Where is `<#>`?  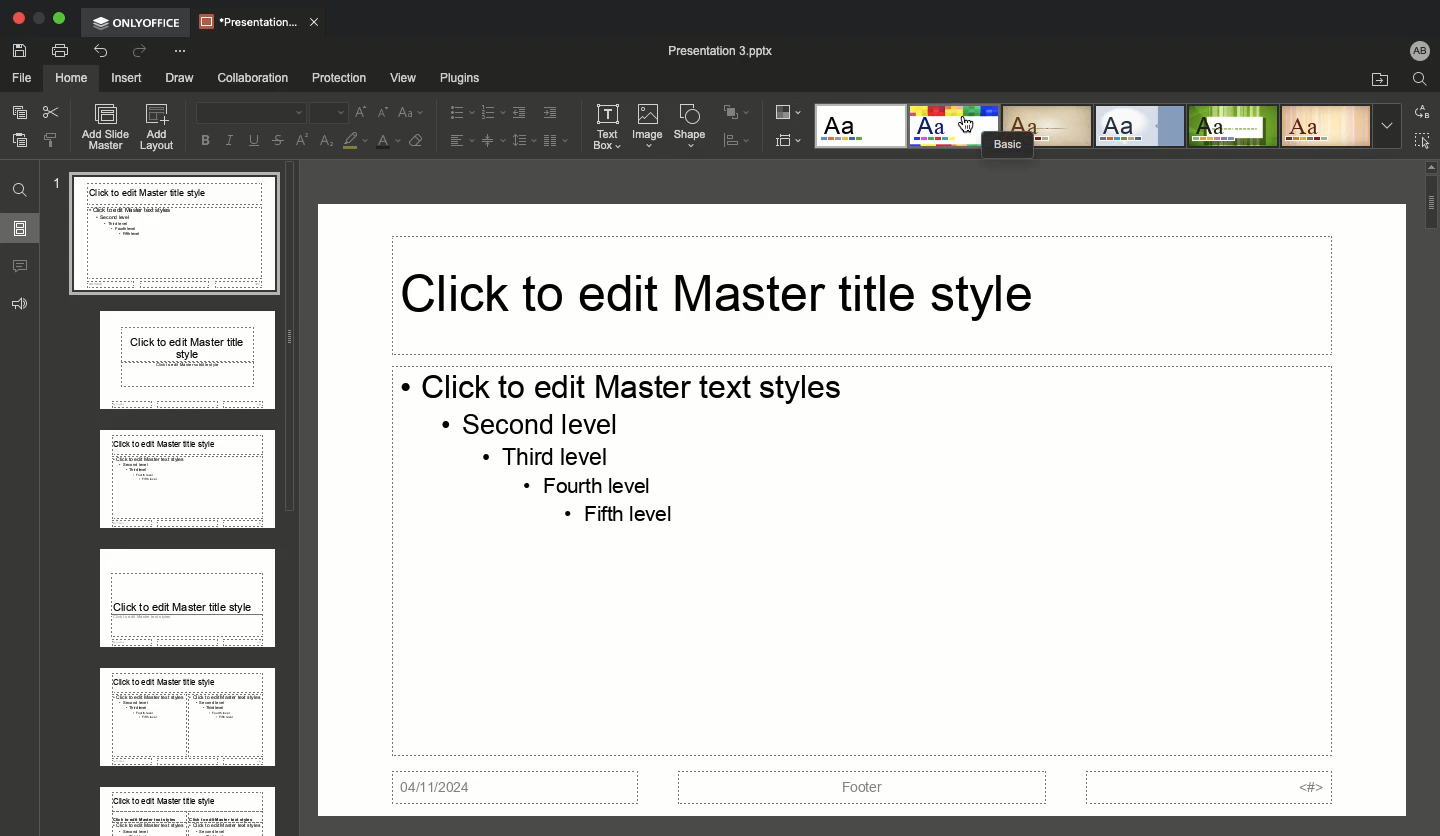
<#> is located at coordinates (1208, 788).